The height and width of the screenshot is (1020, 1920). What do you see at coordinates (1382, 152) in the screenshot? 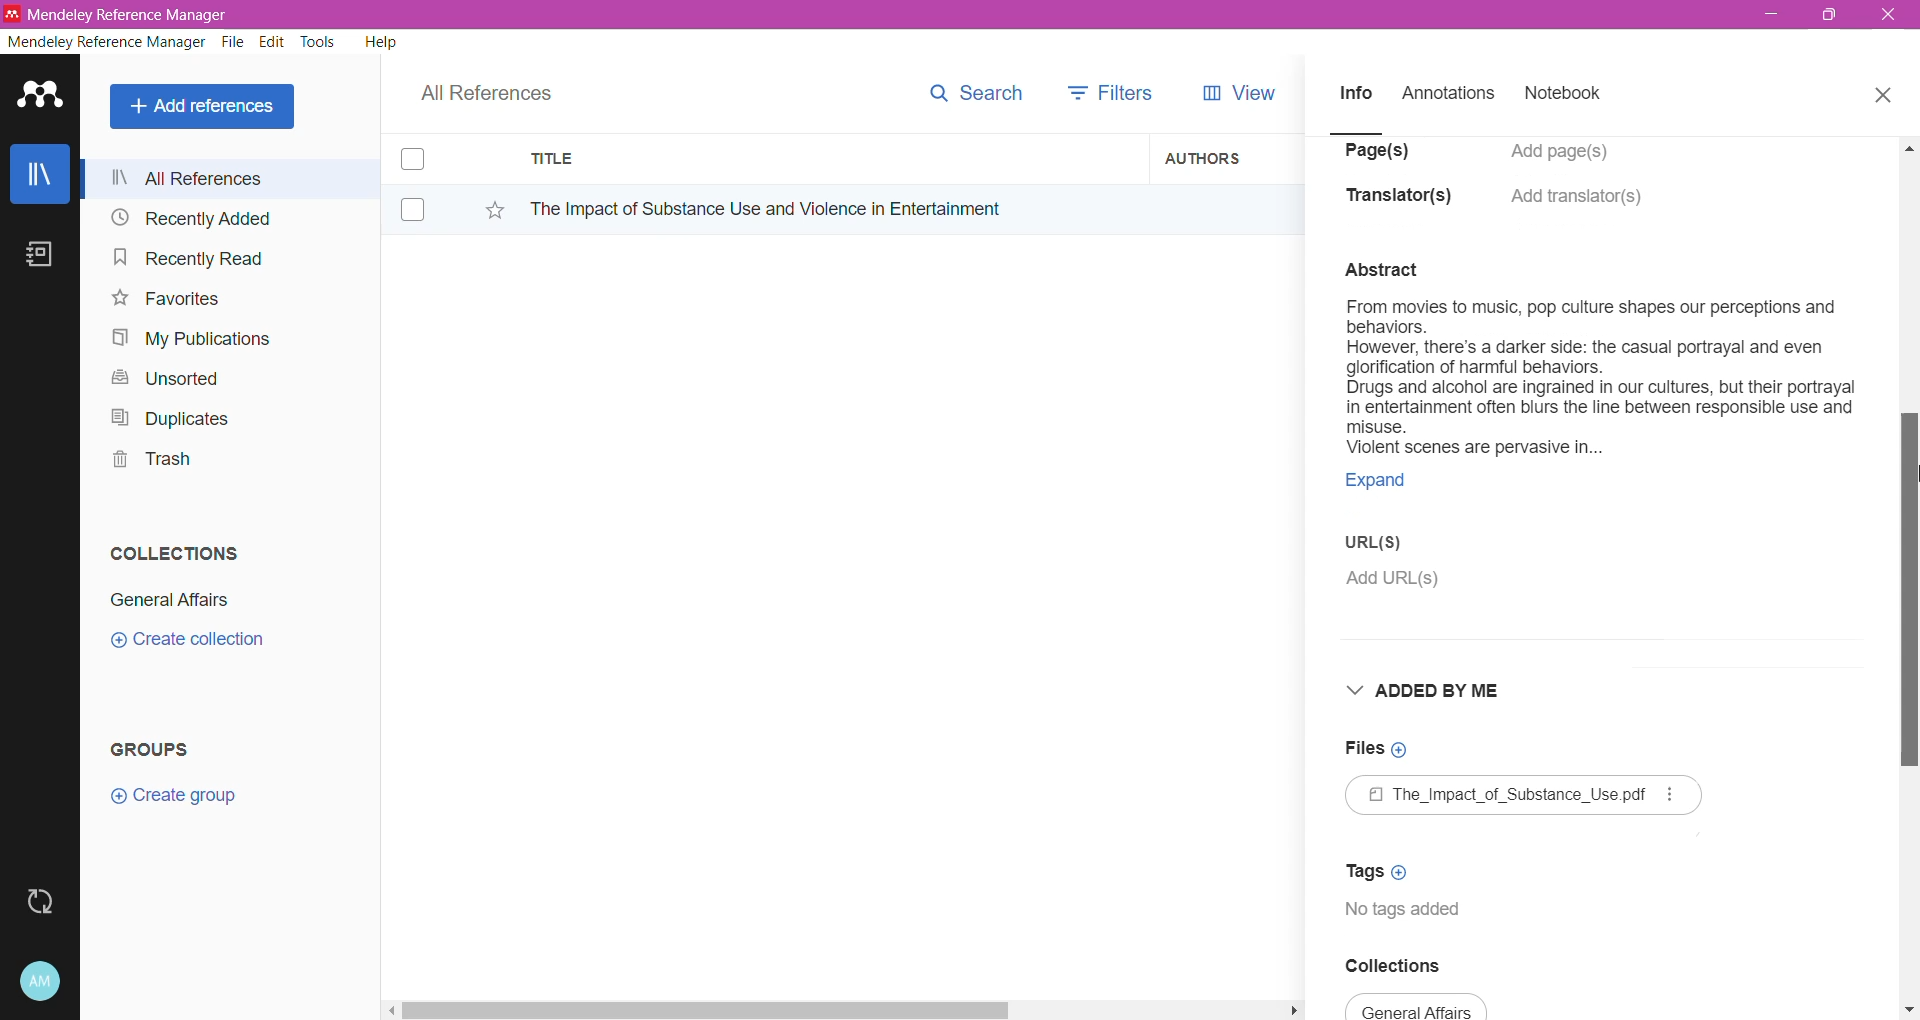
I see `pages` at bounding box center [1382, 152].